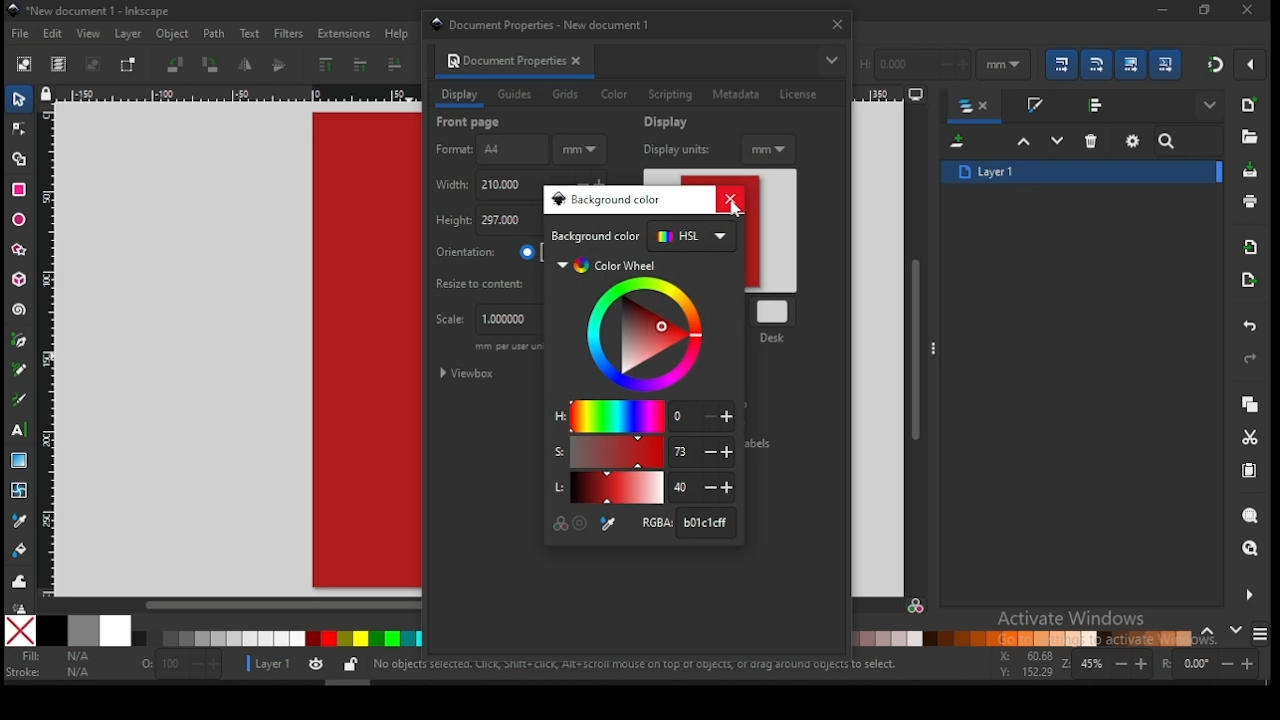 This screenshot has height=720, width=1280. I want to click on fill color, so click(53, 657).